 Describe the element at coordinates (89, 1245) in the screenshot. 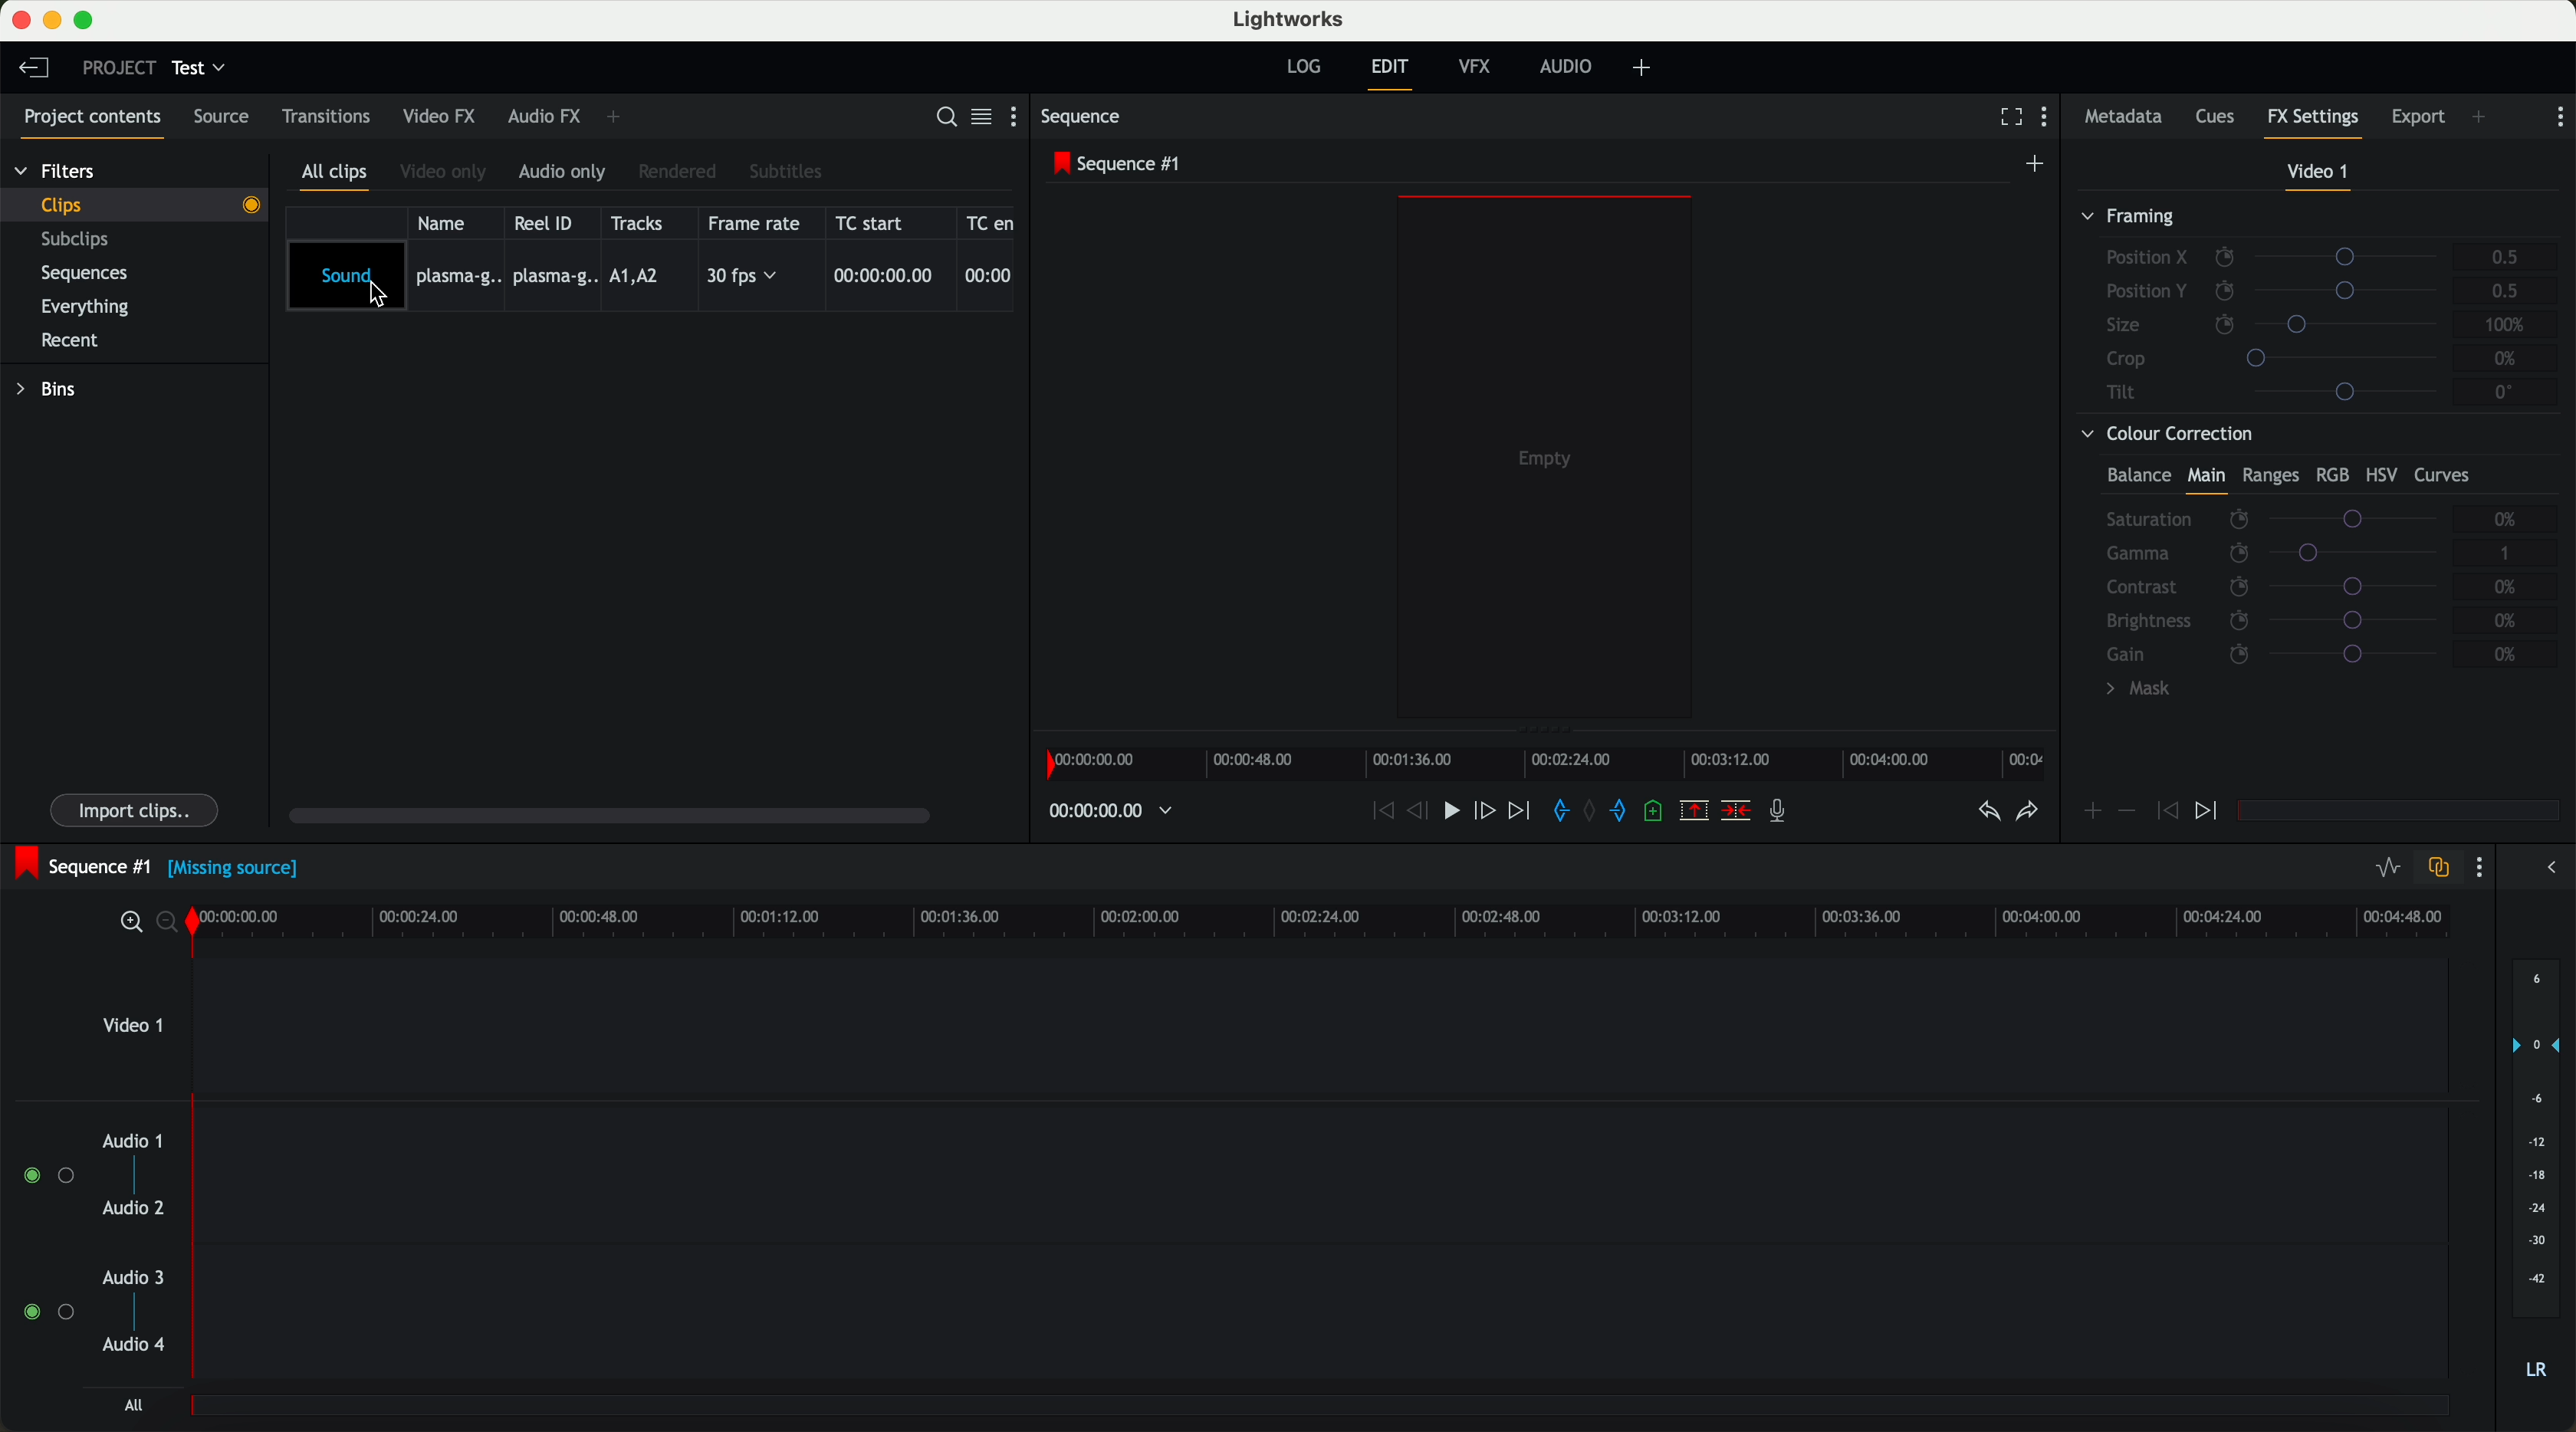

I see `audios` at that location.